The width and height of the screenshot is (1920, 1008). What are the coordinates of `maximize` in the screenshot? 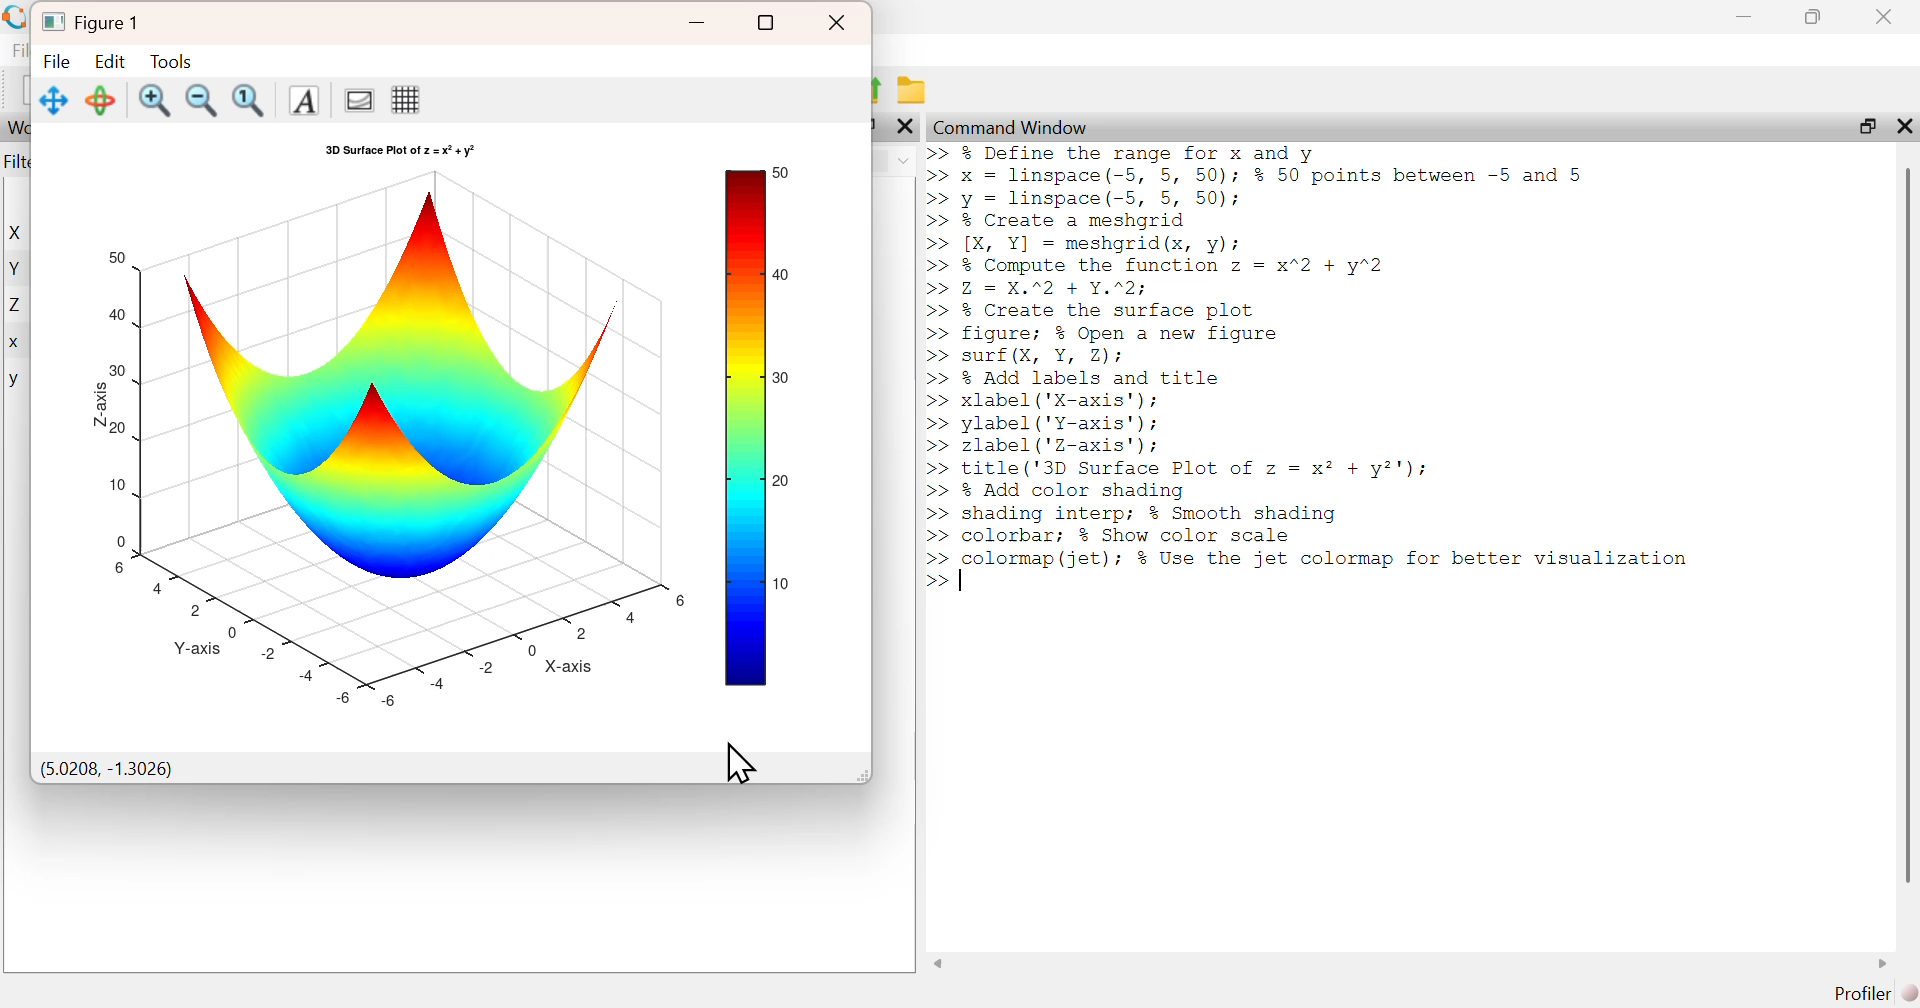 It's located at (1814, 16).